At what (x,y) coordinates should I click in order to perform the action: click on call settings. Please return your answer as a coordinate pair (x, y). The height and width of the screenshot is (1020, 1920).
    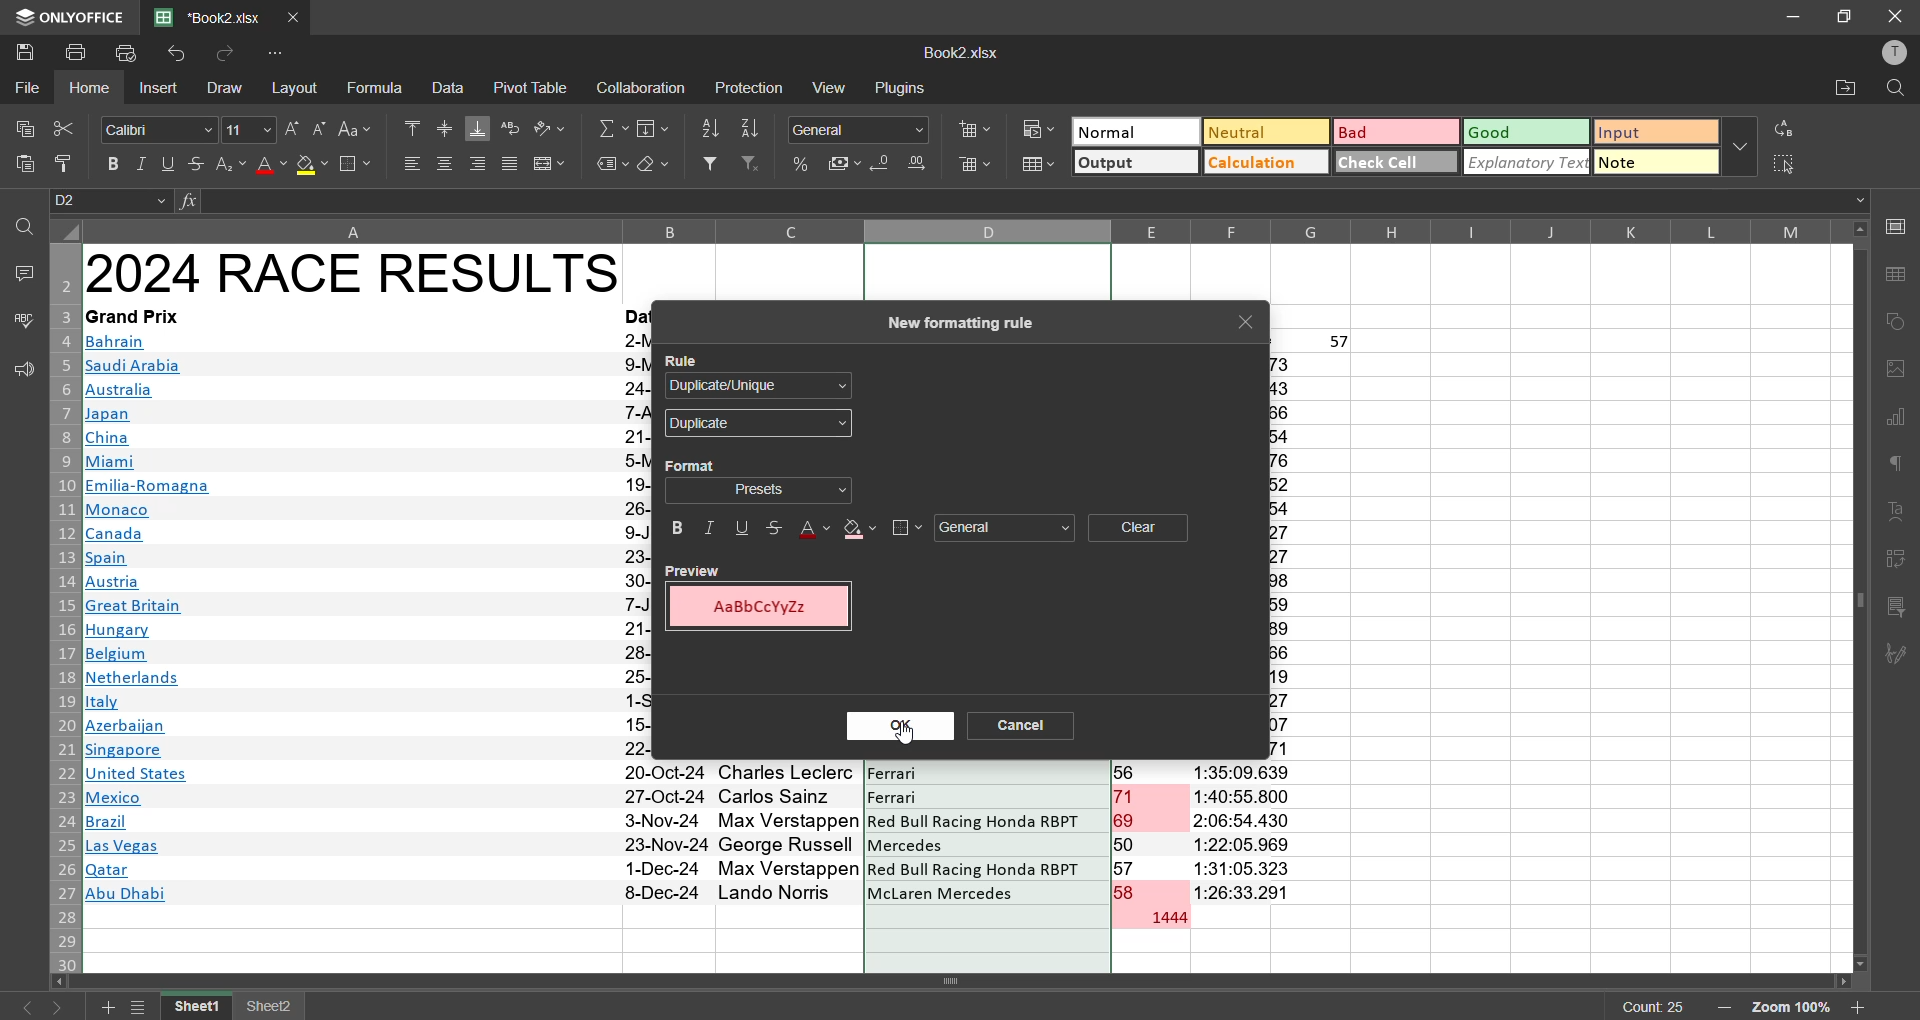
    Looking at the image, I should click on (1898, 231).